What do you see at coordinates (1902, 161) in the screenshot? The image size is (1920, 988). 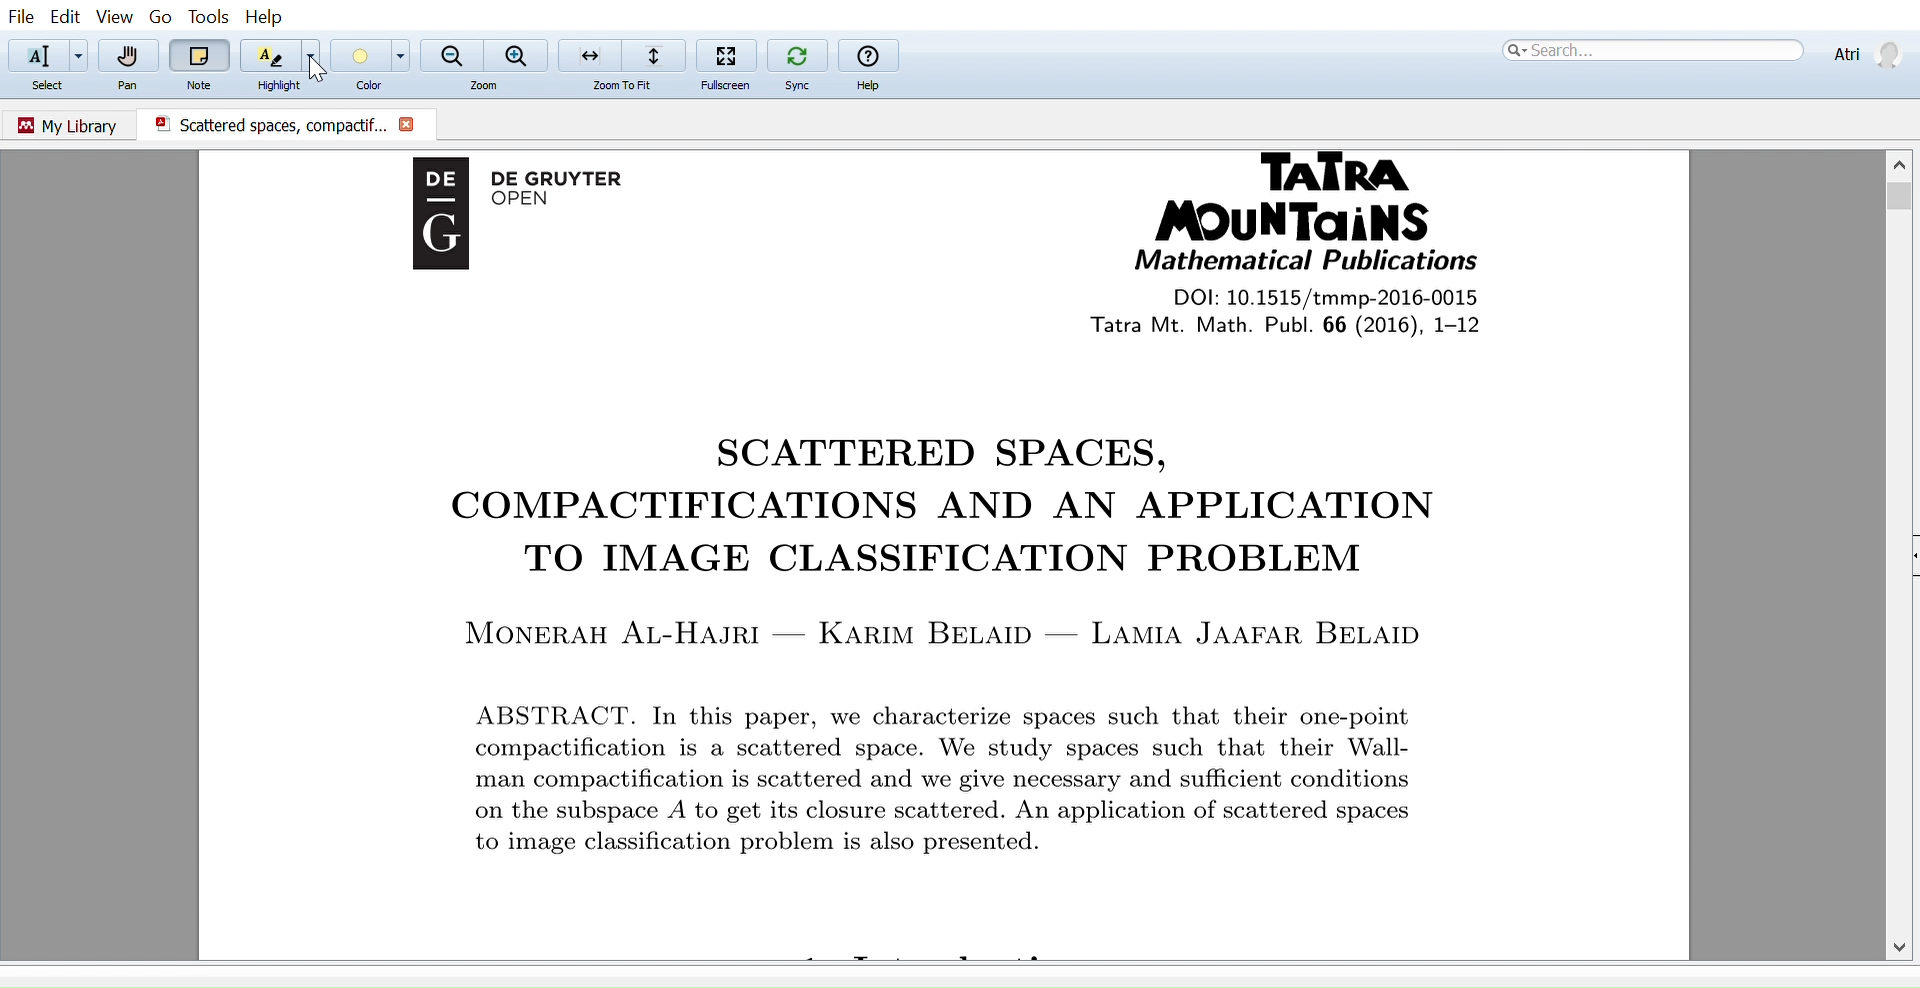 I see `Move up` at bounding box center [1902, 161].